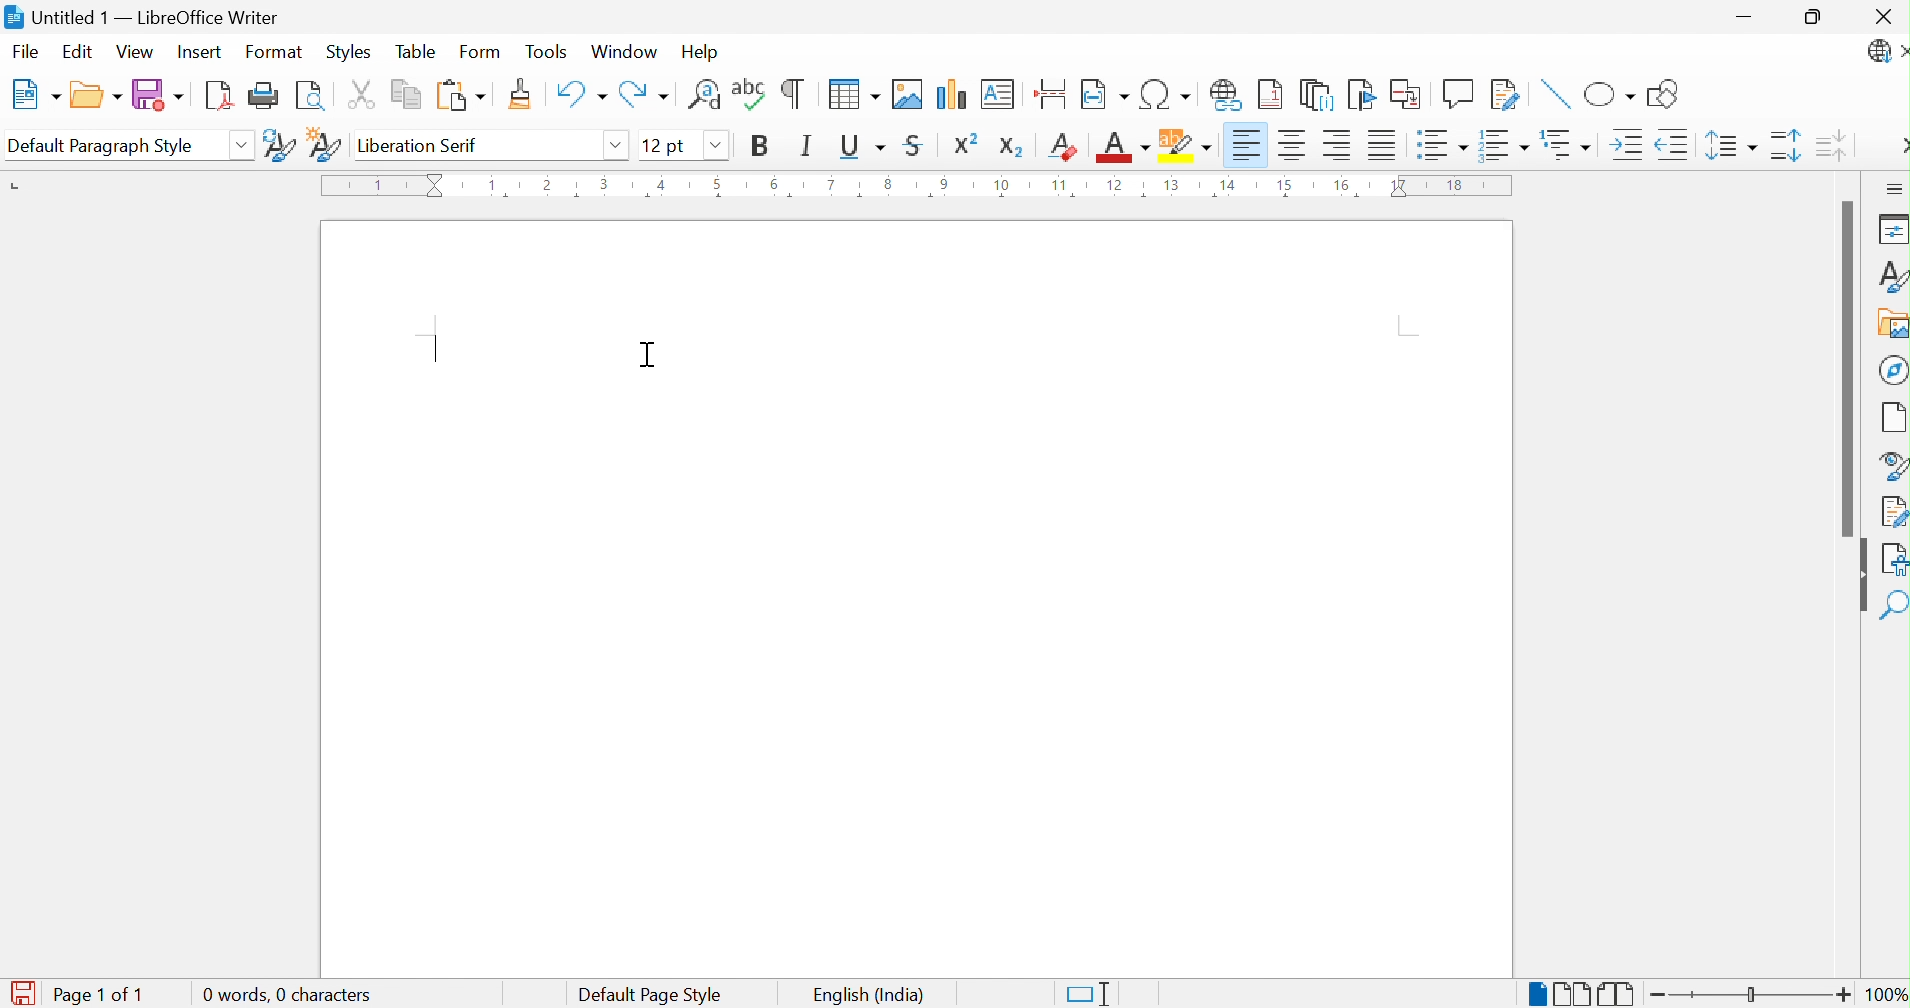 The height and width of the screenshot is (1008, 1910). I want to click on New Style from Selection, so click(324, 143).